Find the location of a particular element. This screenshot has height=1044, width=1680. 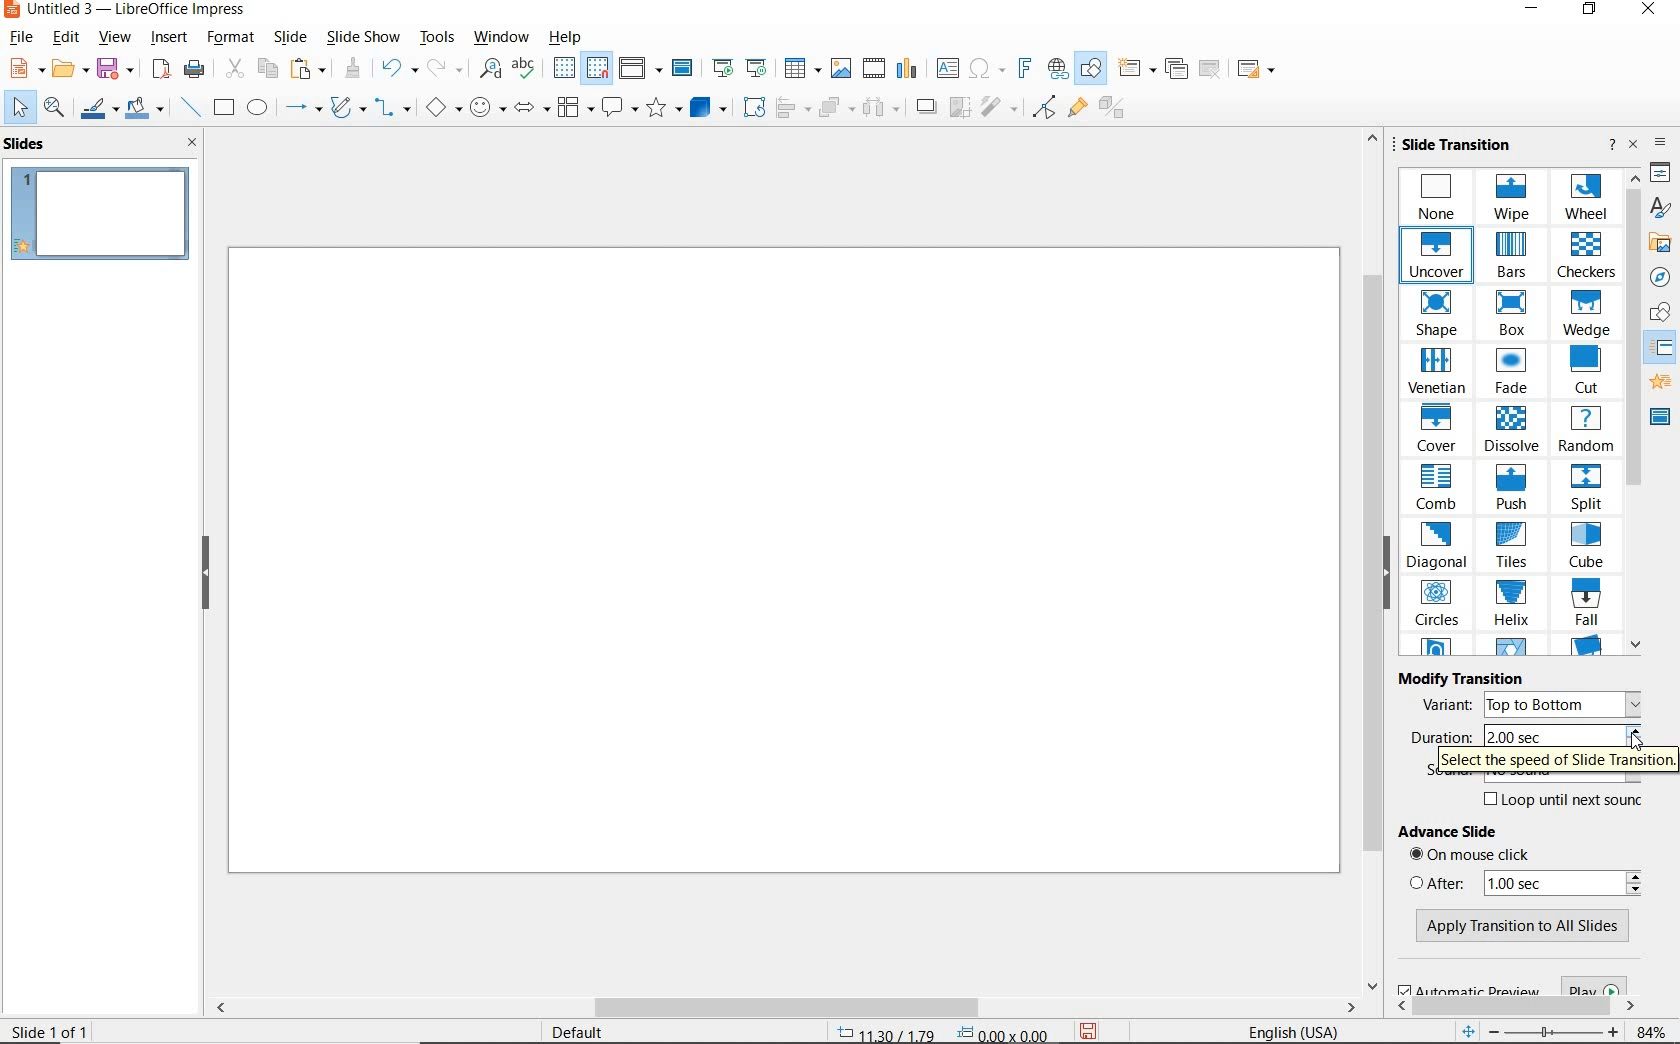

HELIX is located at coordinates (1510, 605).